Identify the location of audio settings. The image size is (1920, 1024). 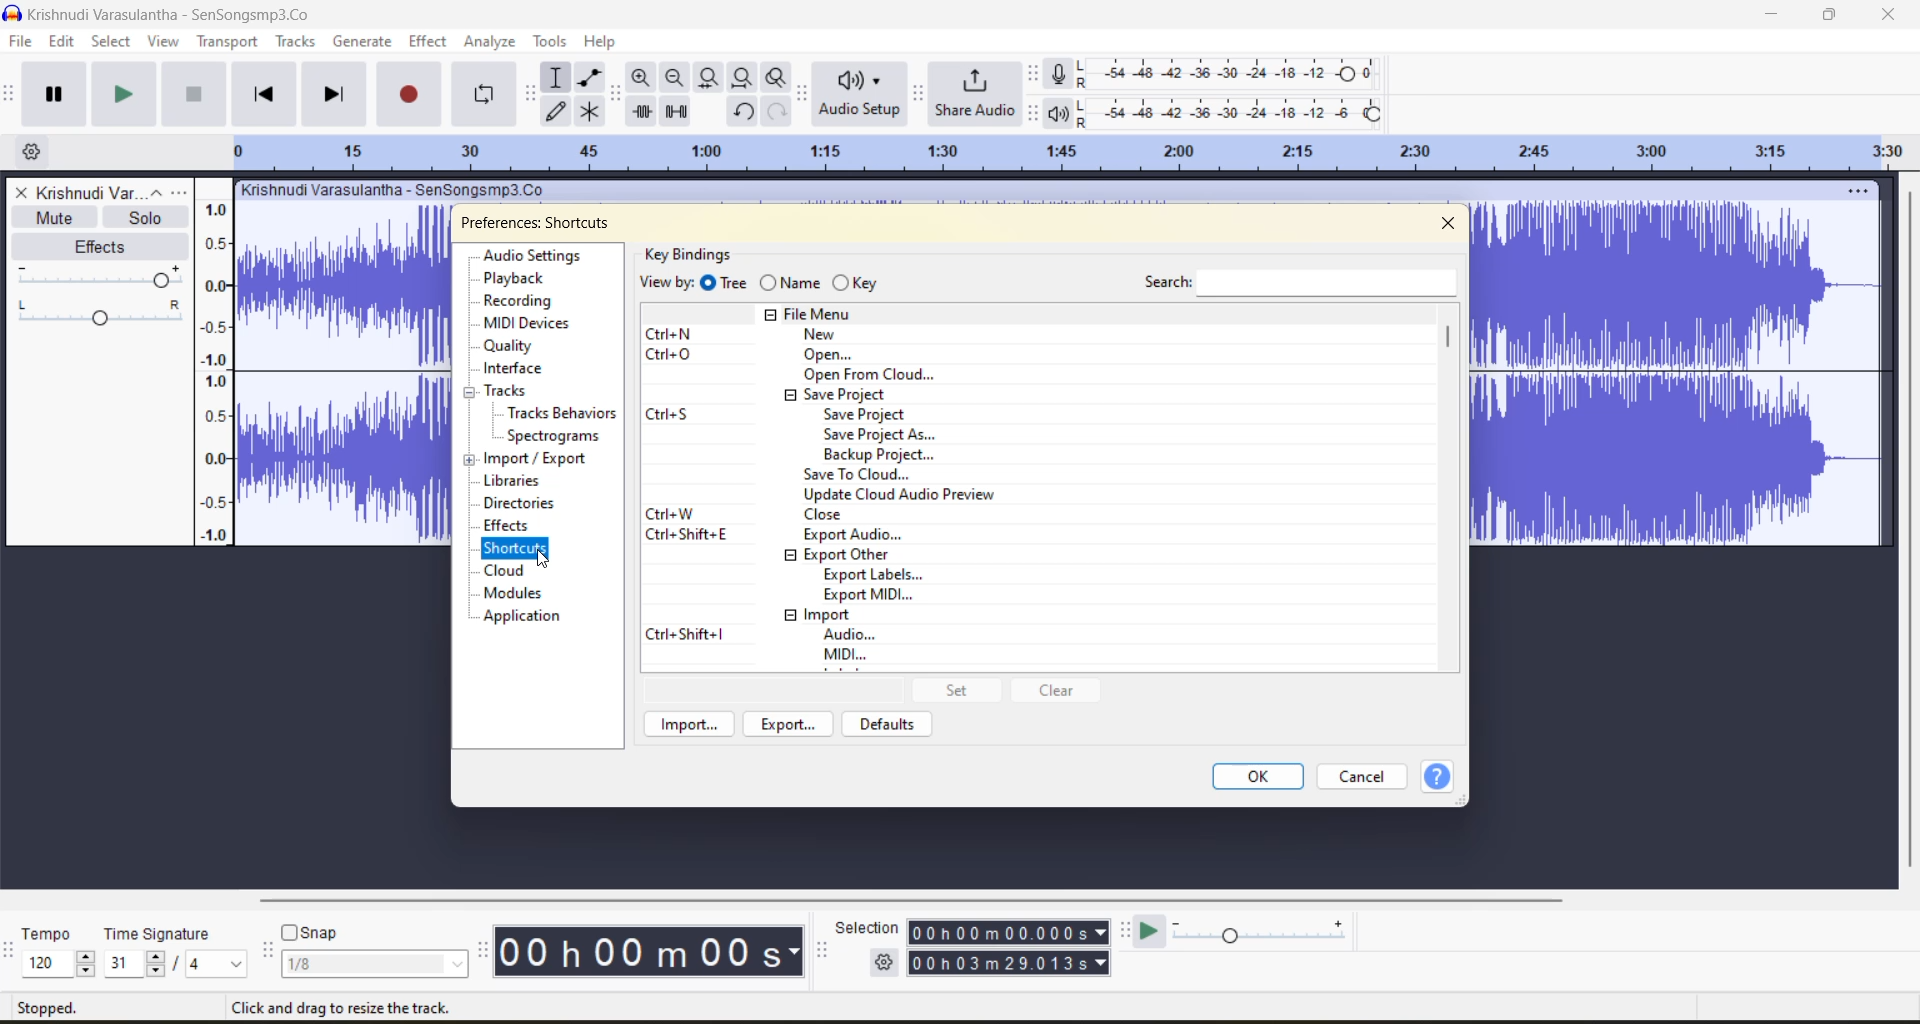
(538, 257).